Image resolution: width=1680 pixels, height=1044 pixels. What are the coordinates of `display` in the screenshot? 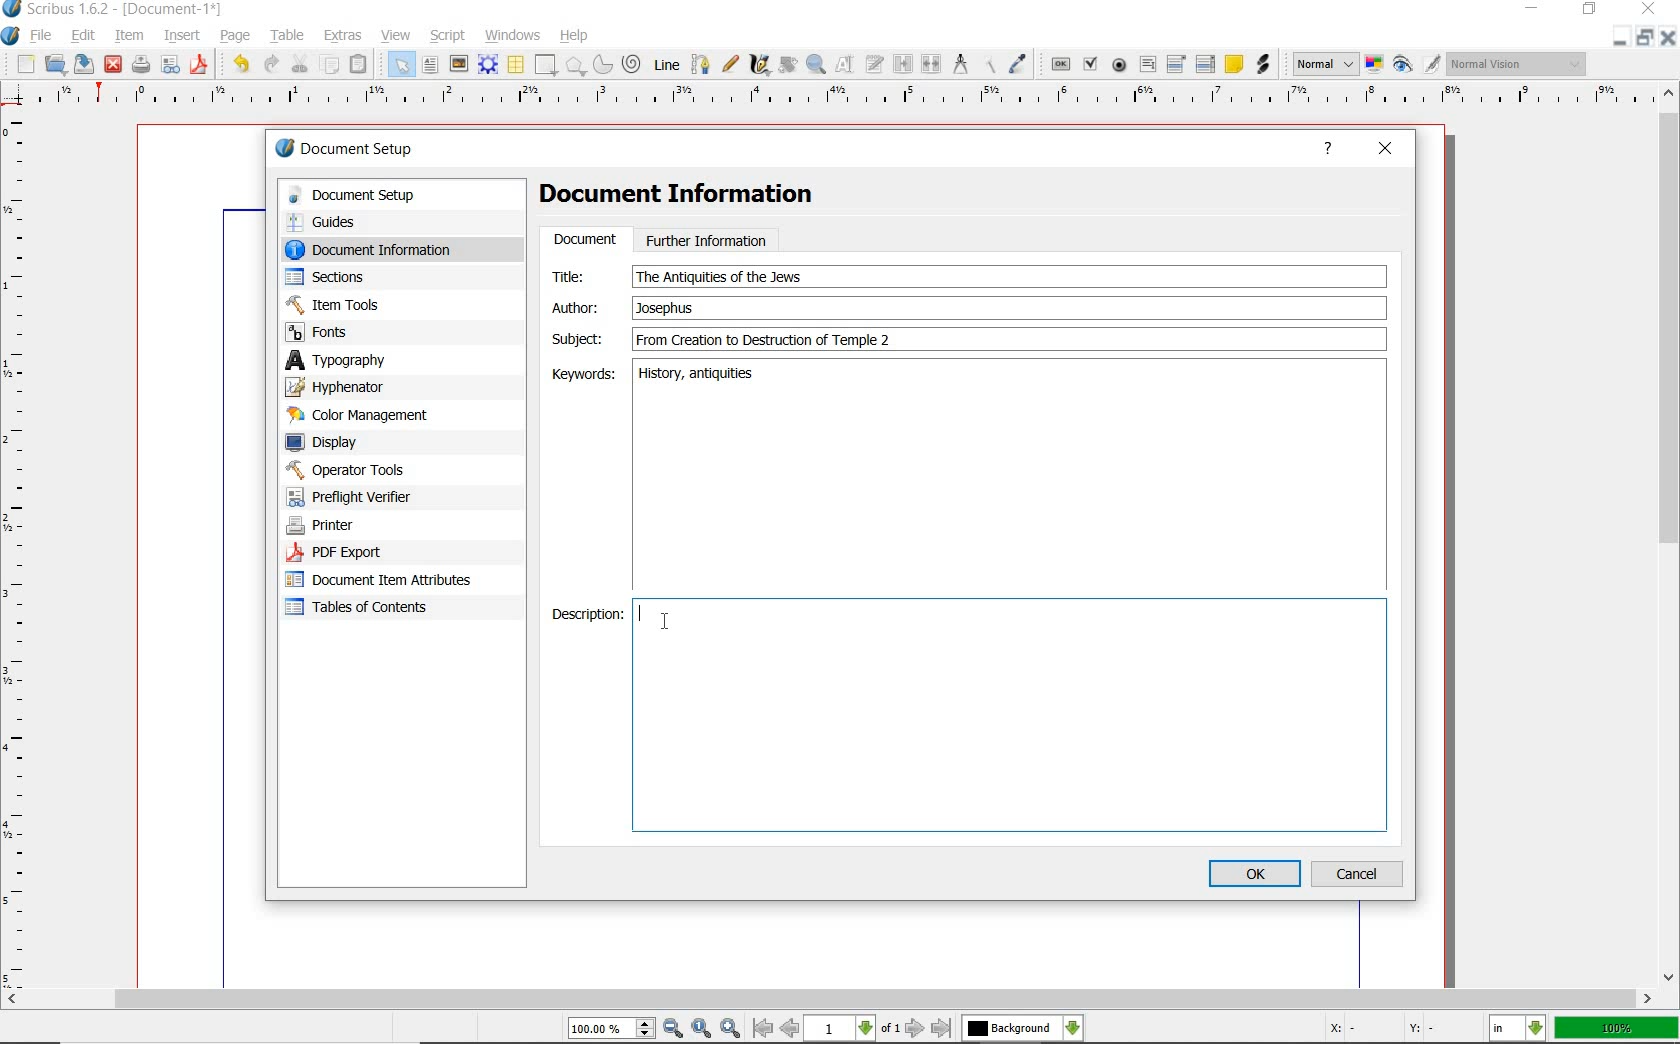 It's located at (357, 441).